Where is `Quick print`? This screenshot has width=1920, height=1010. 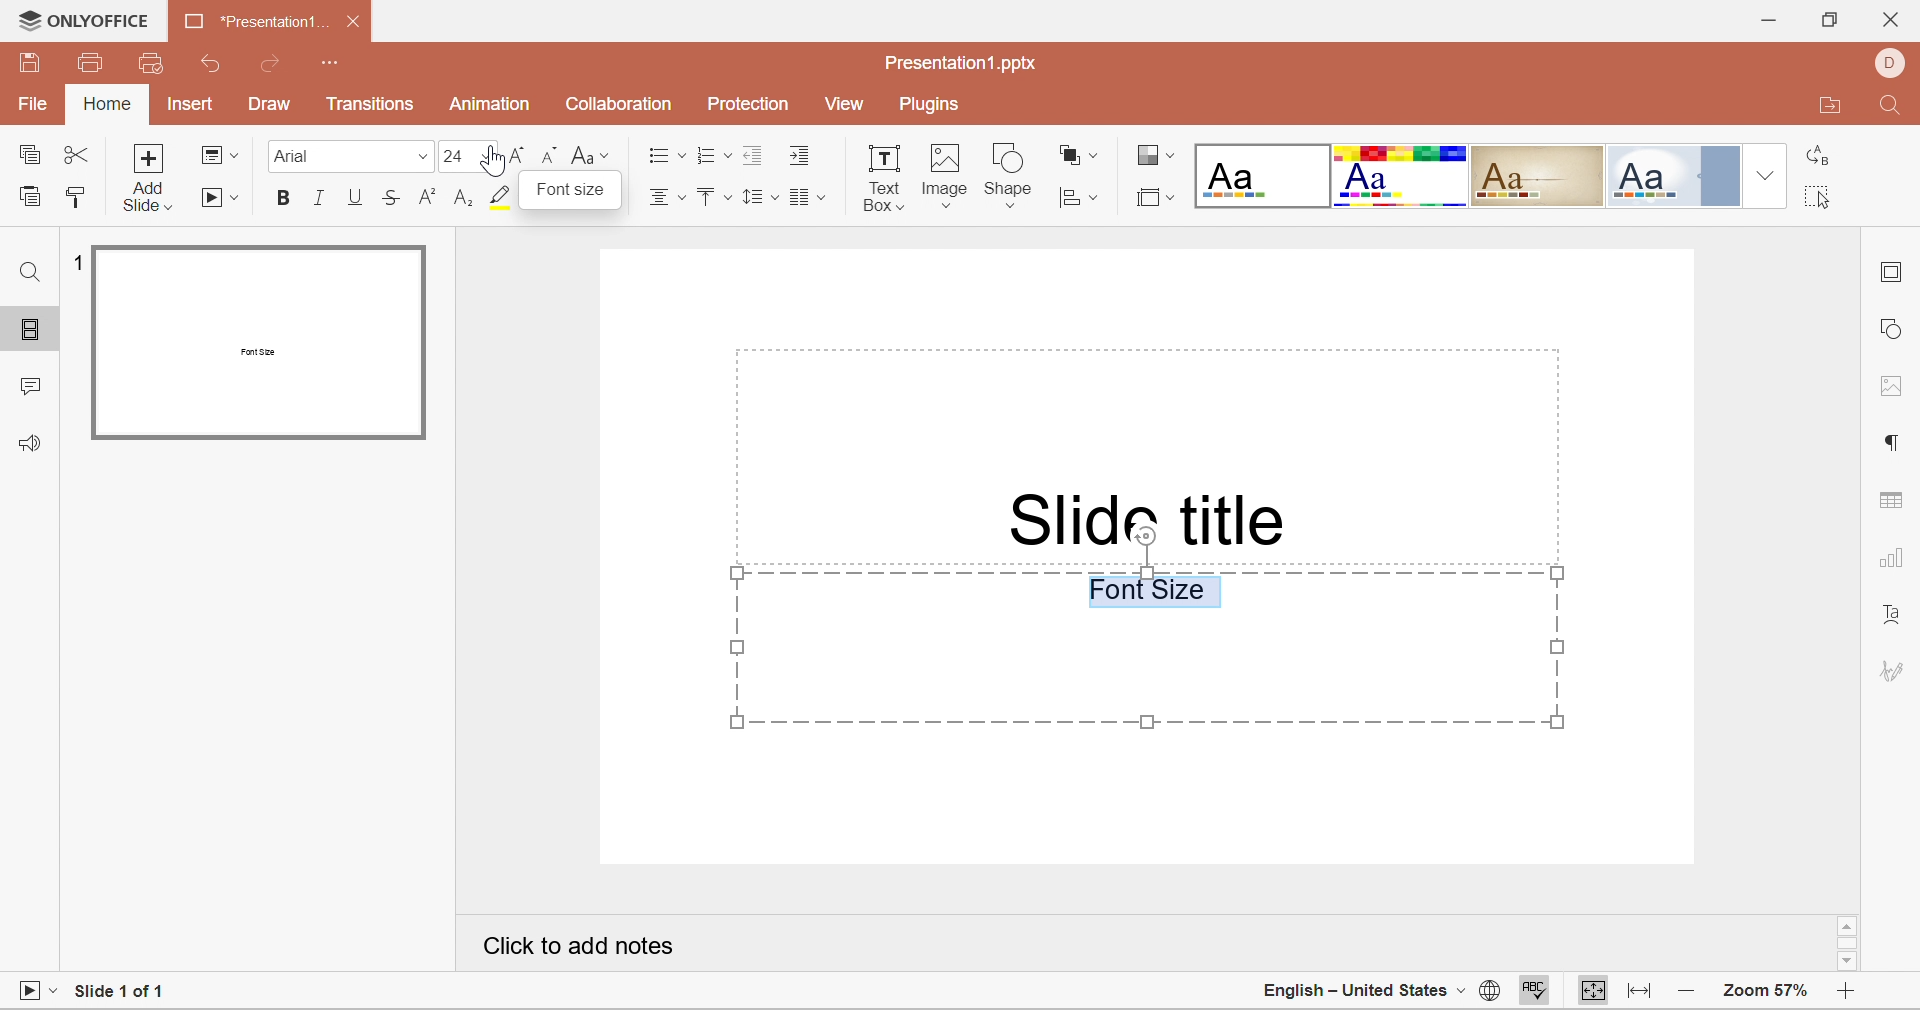
Quick print is located at coordinates (151, 61).